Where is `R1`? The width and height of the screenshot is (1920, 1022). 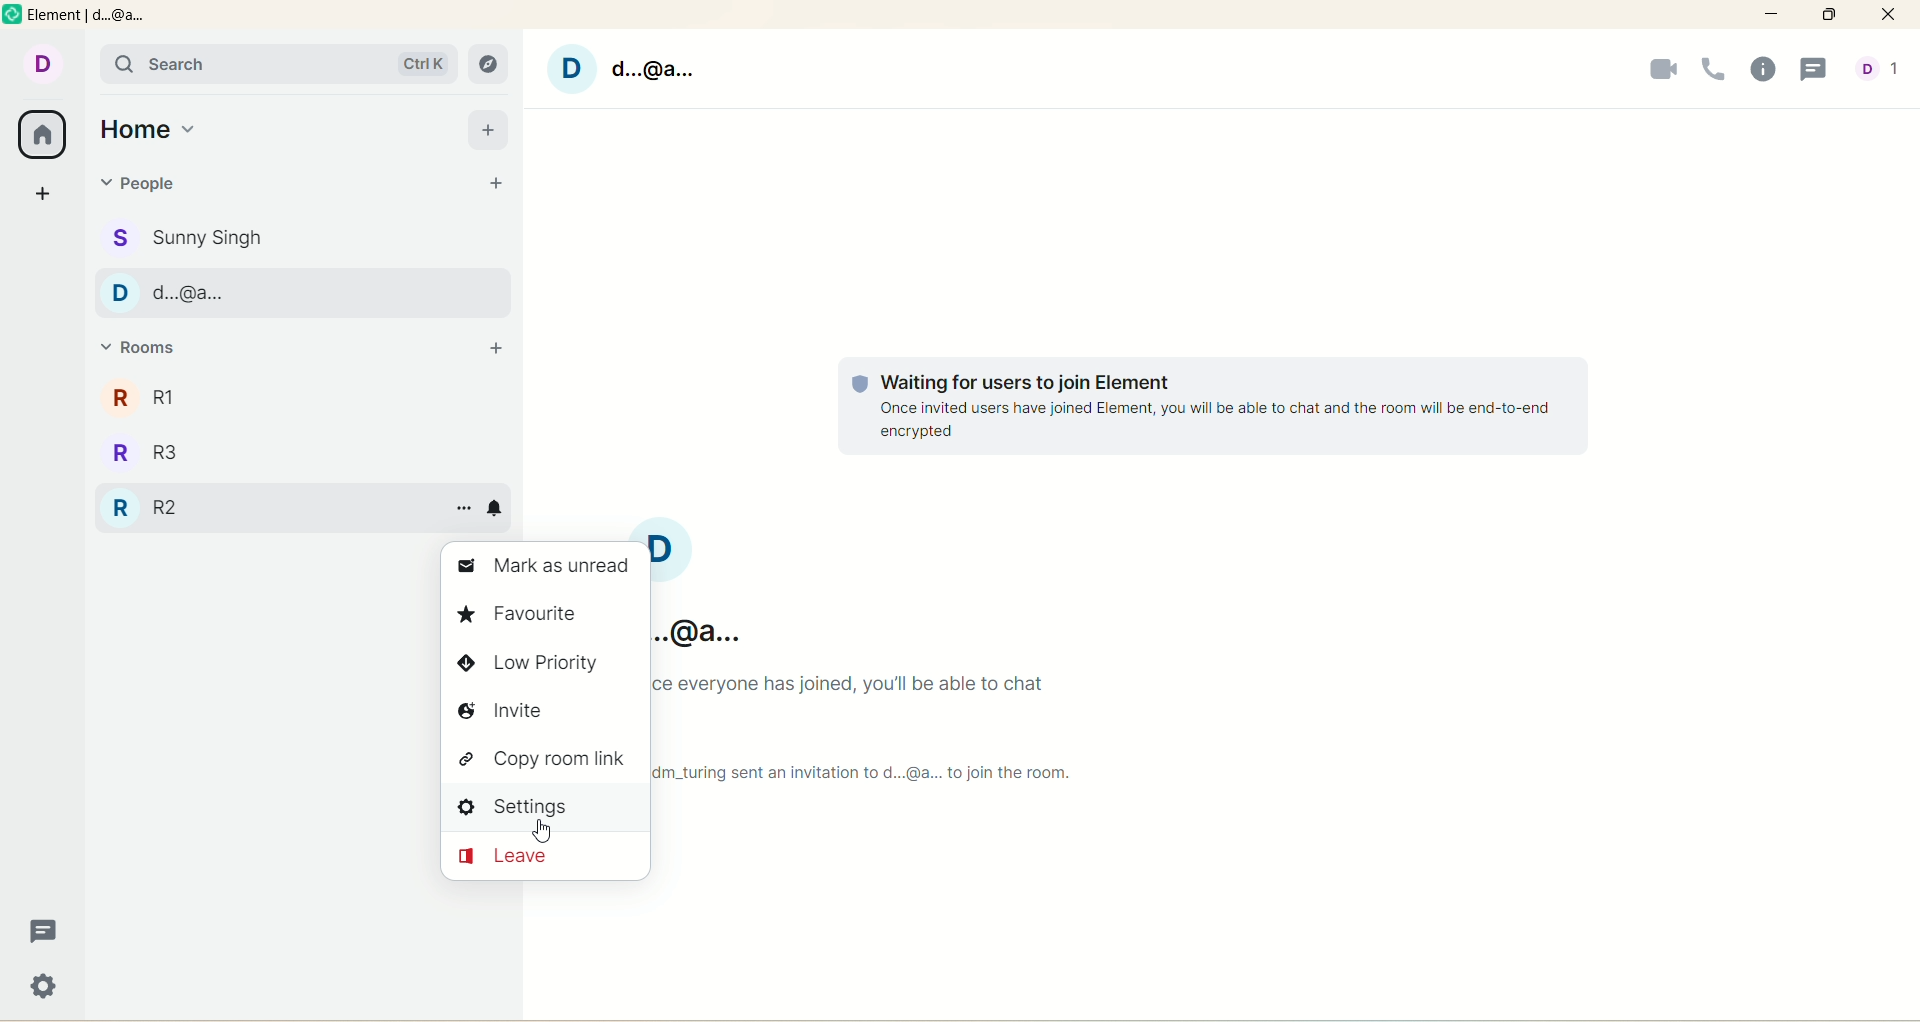
R1 is located at coordinates (298, 399).